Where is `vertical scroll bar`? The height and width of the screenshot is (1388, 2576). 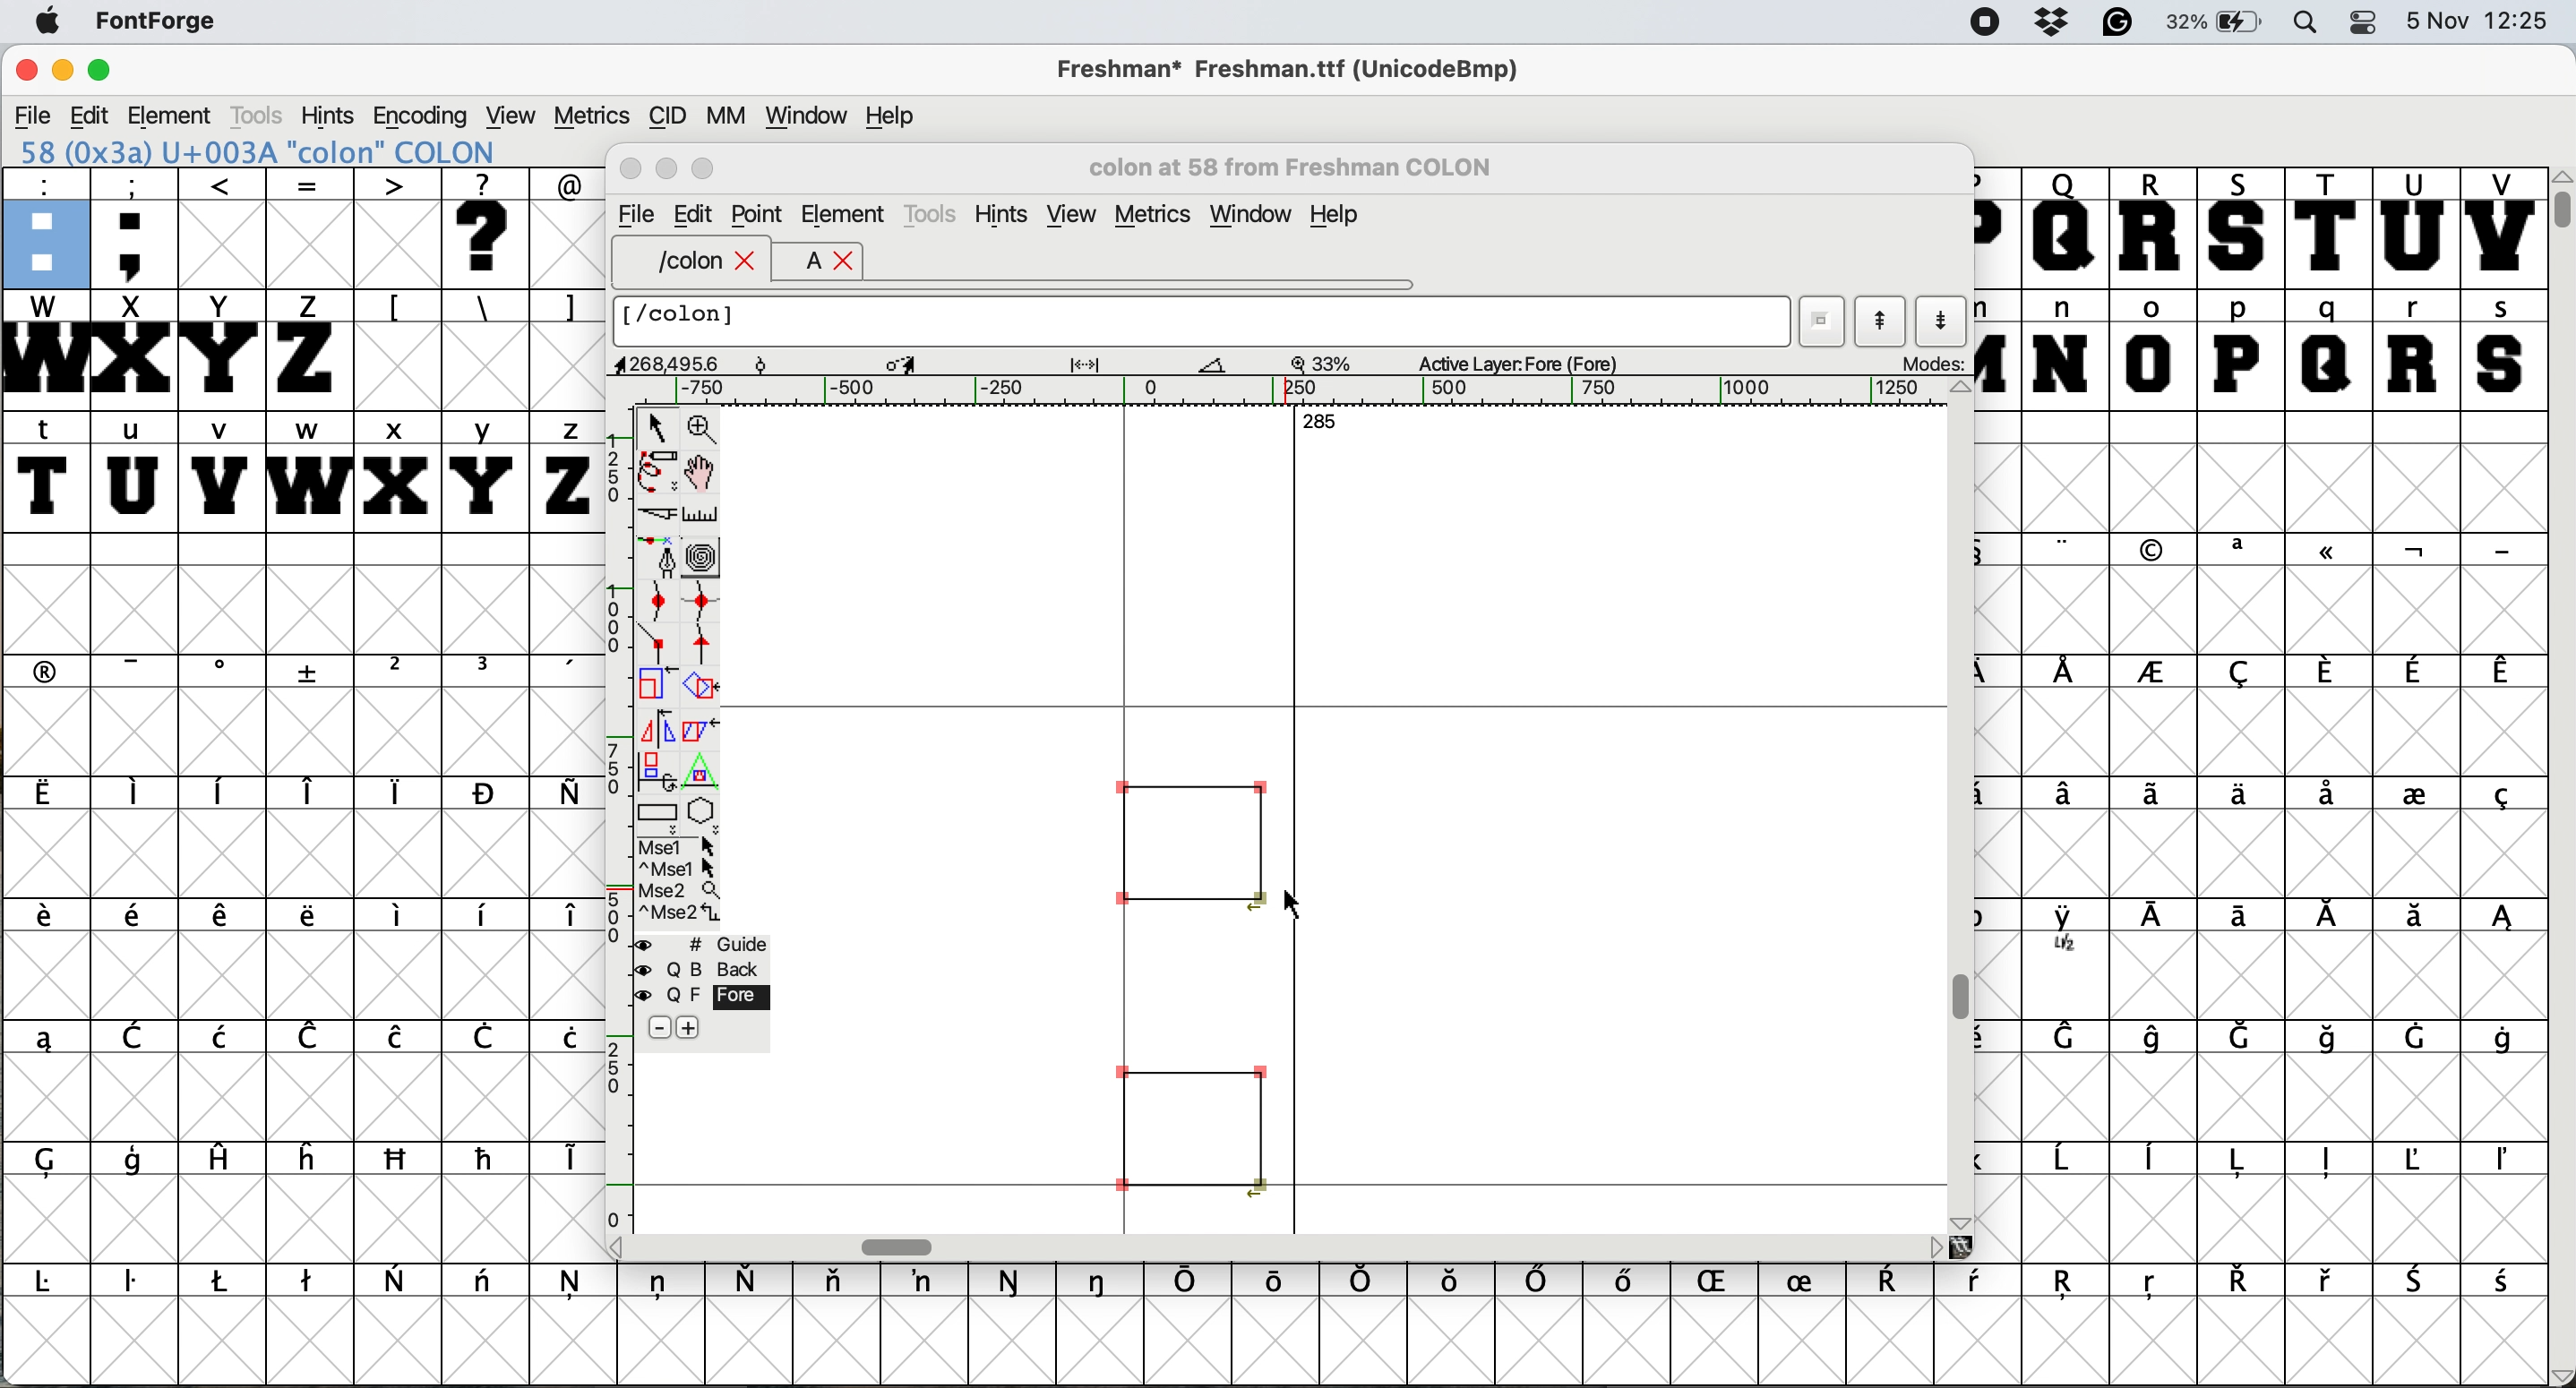 vertical scroll bar is located at coordinates (1963, 807).